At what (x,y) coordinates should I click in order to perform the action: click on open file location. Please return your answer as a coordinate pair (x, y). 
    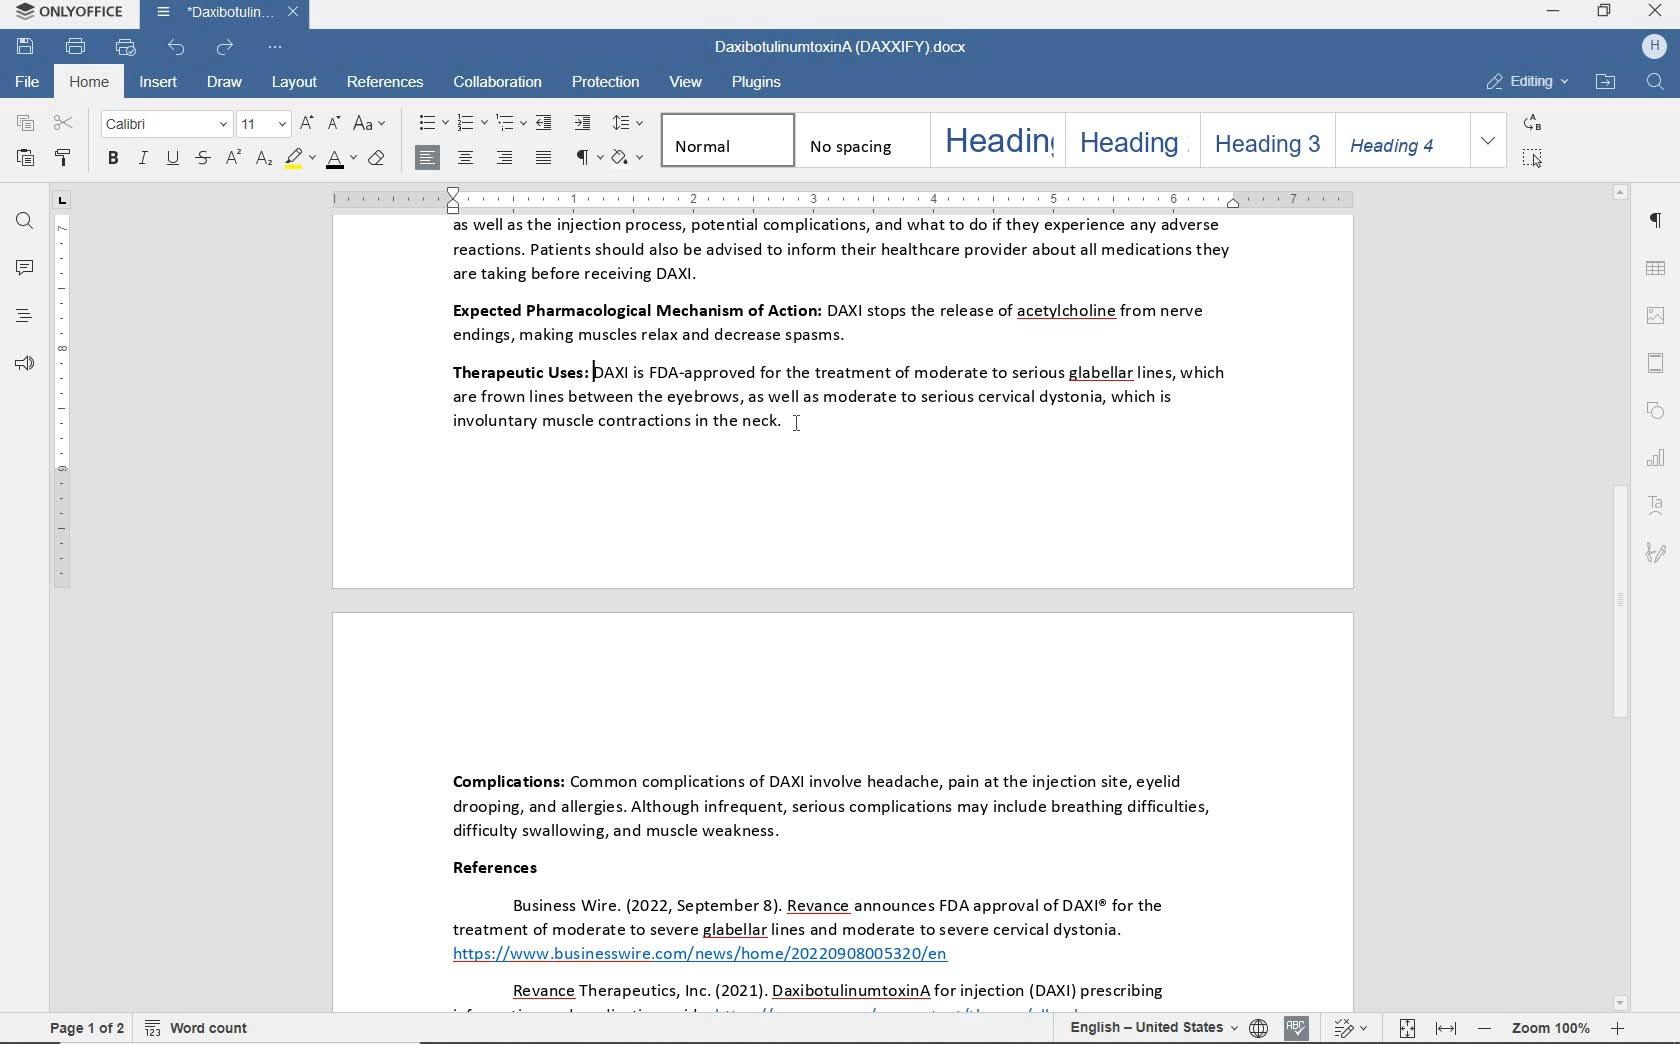
    Looking at the image, I should click on (1605, 83).